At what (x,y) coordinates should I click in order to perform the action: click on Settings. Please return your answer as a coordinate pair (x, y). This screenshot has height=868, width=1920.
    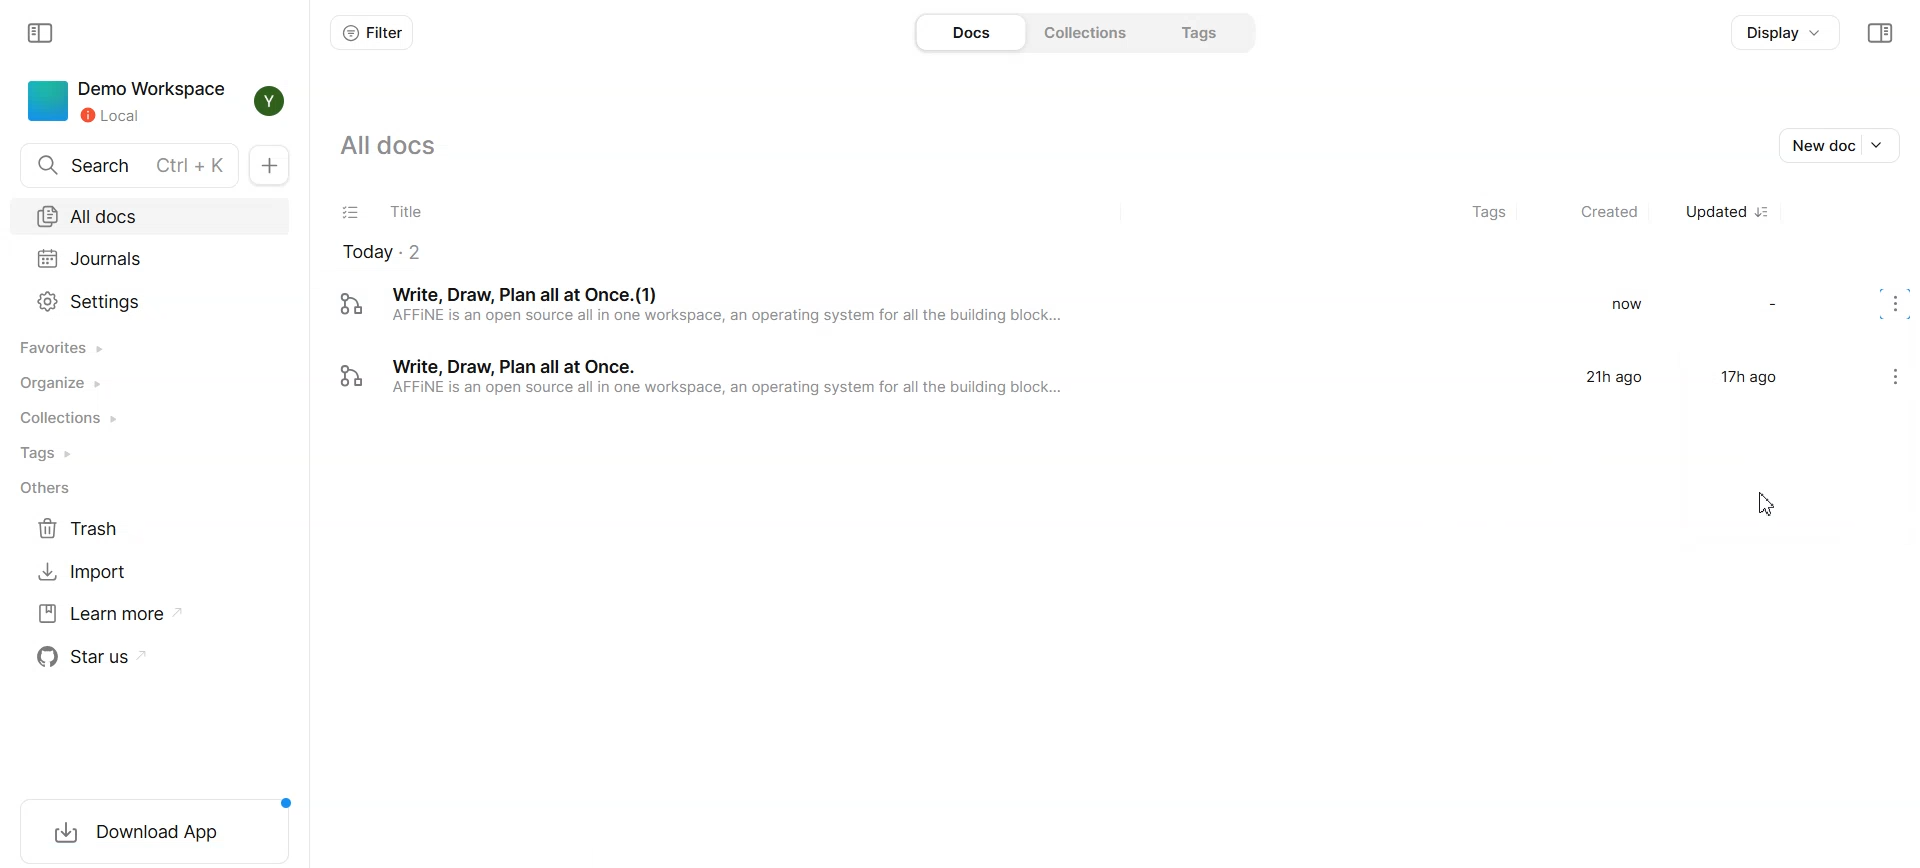
    Looking at the image, I should click on (150, 299).